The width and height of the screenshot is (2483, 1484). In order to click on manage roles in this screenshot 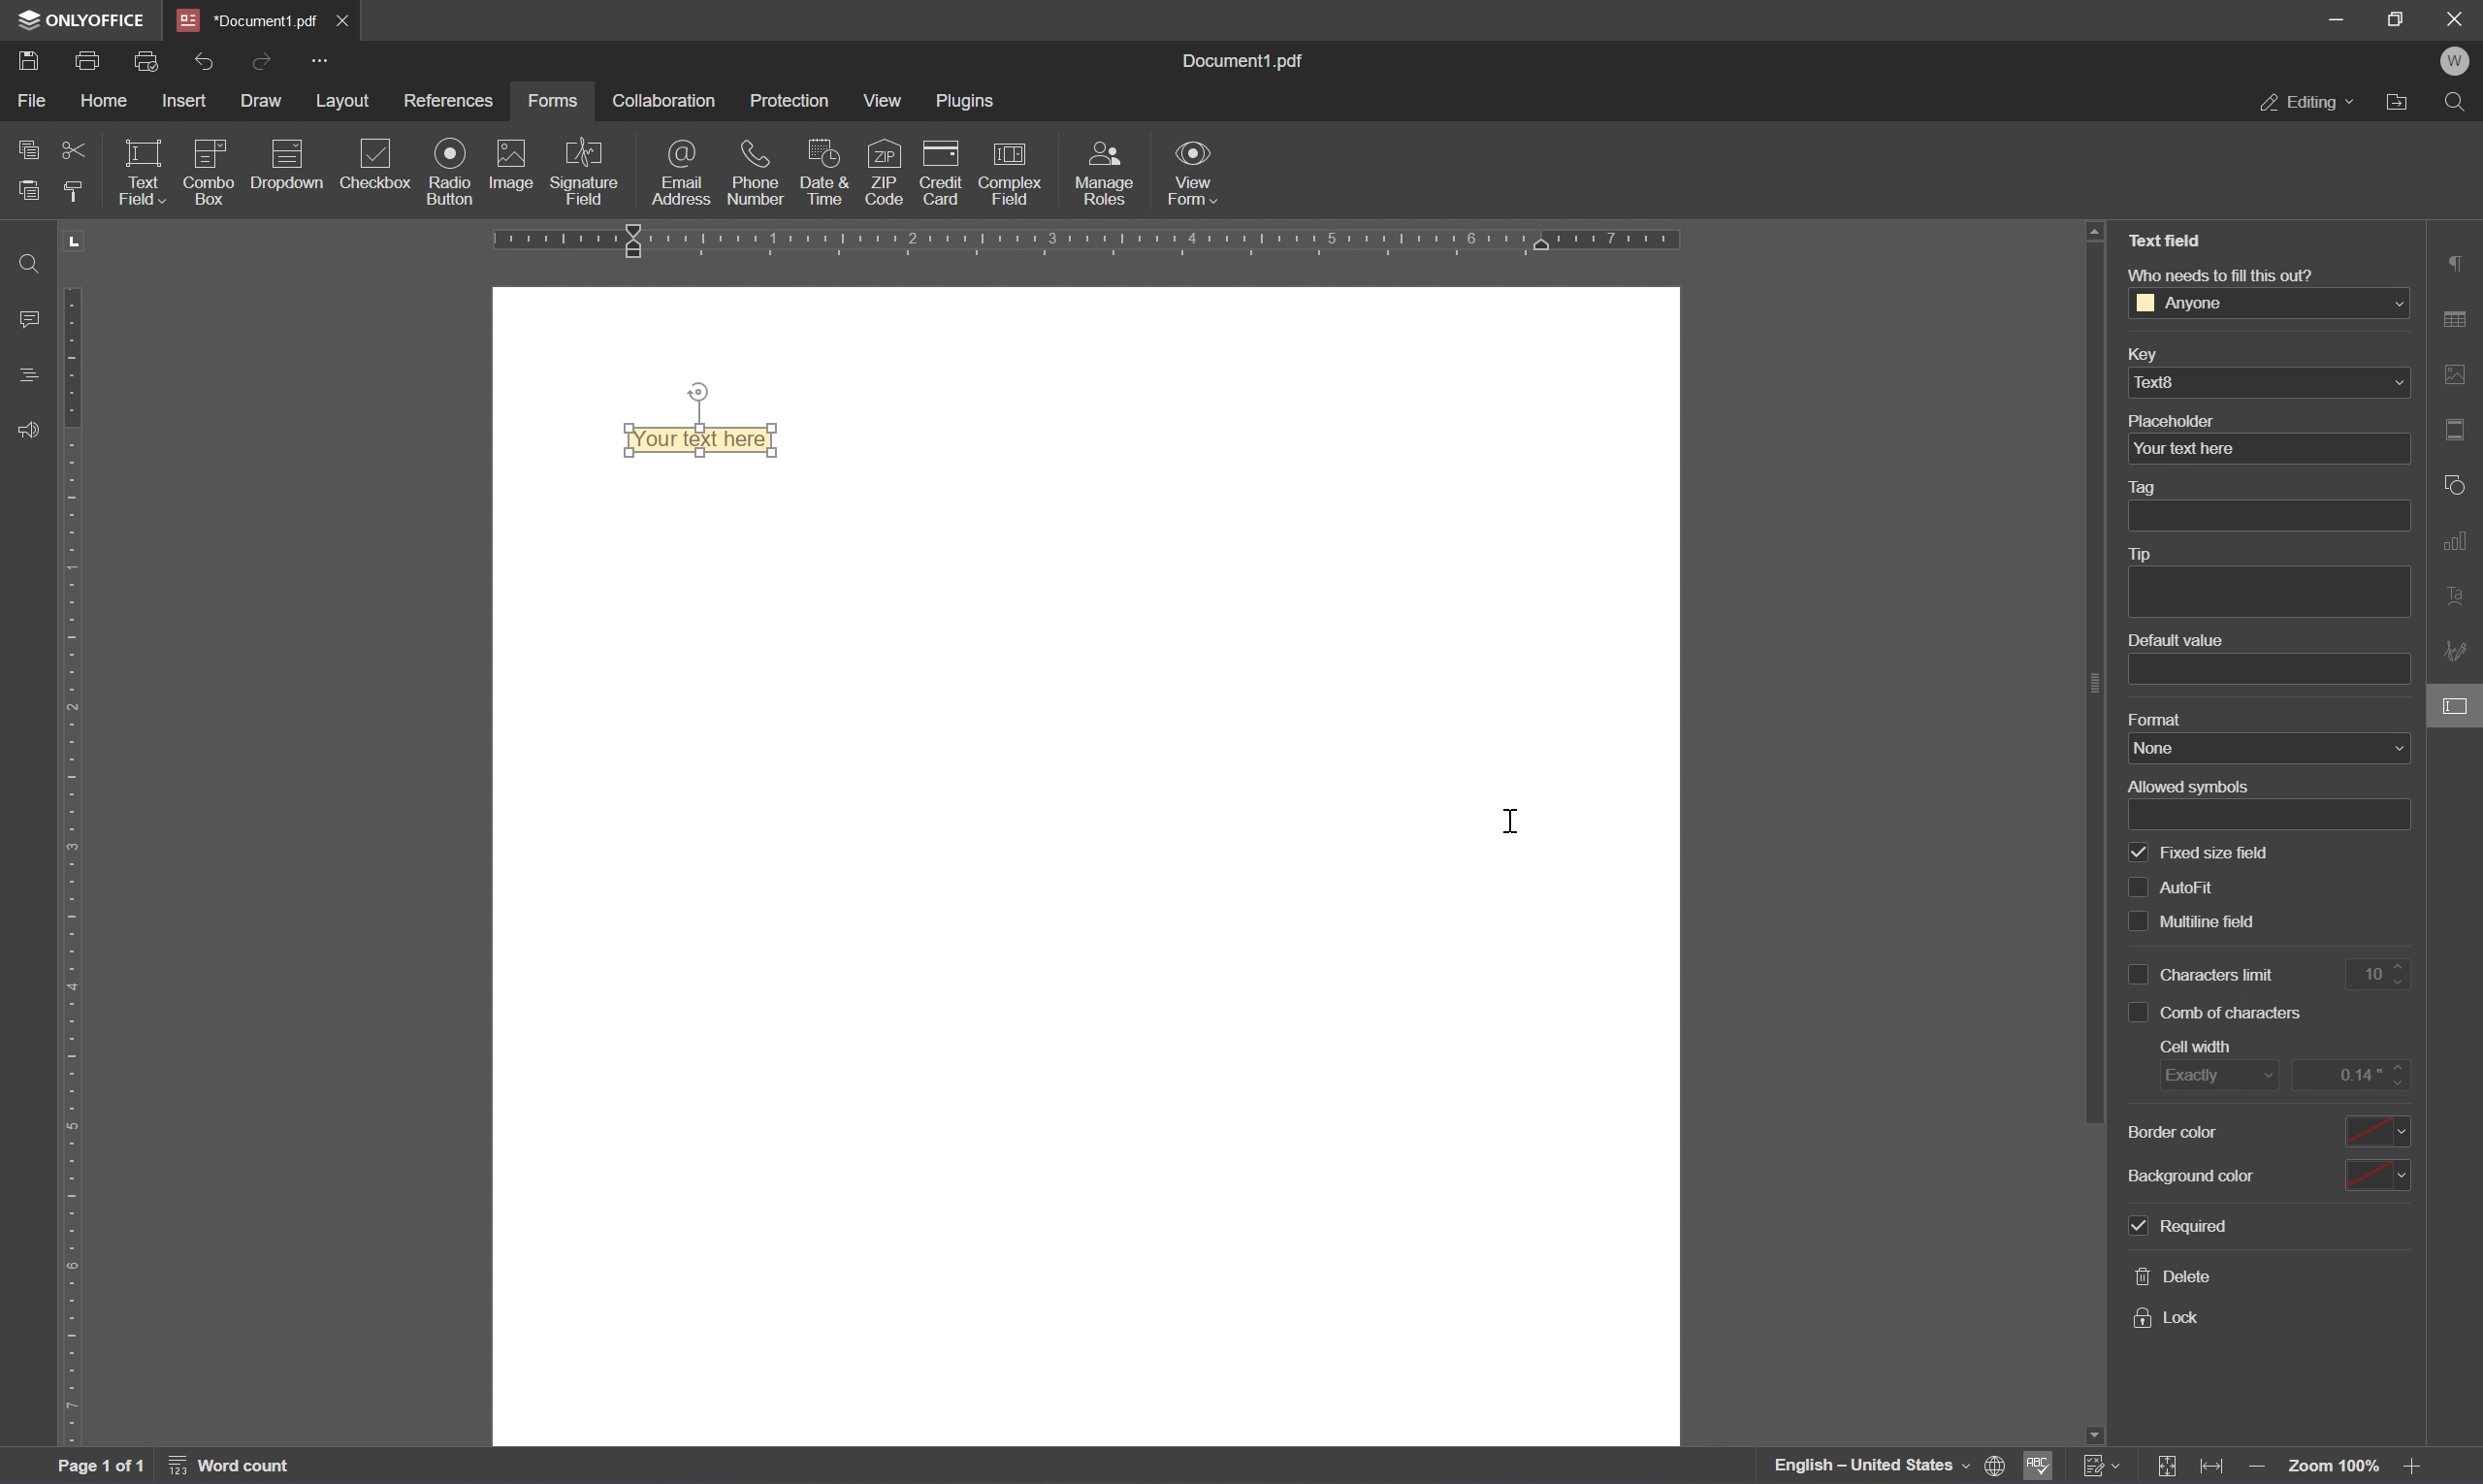, I will do `click(1101, 176)`.